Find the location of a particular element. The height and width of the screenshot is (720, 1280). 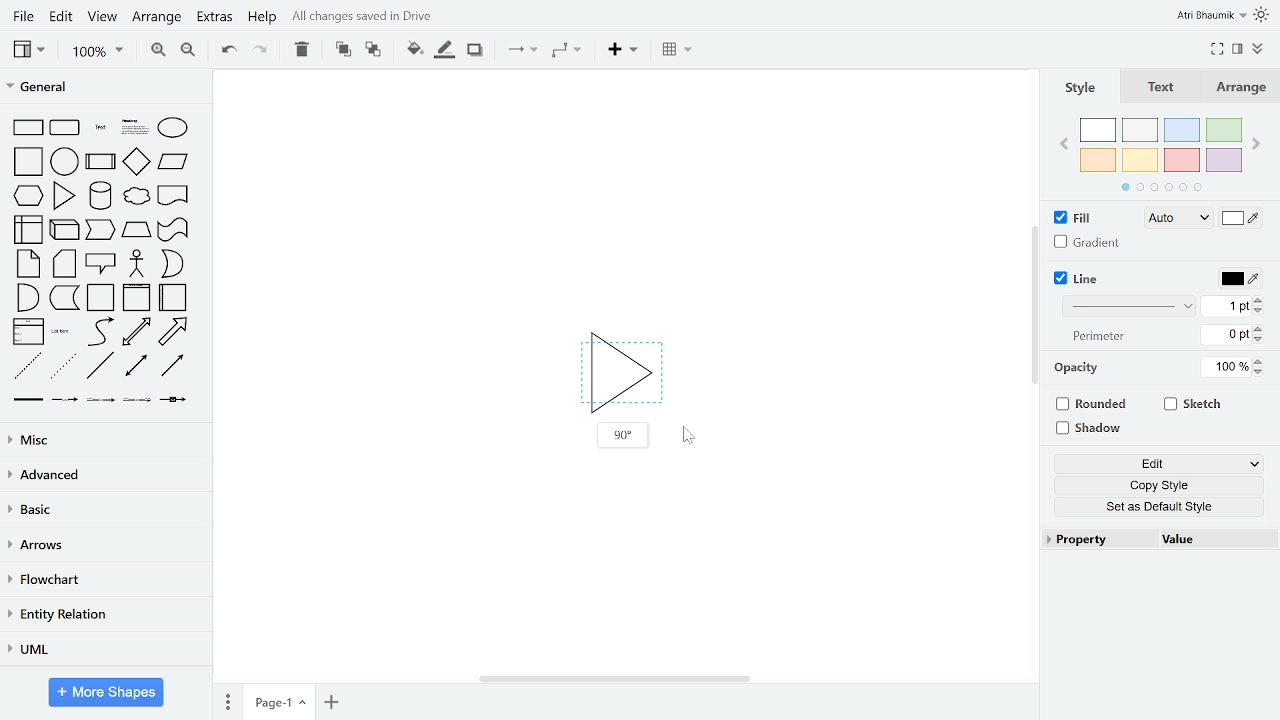

cube is located at coordinates (65, 229).